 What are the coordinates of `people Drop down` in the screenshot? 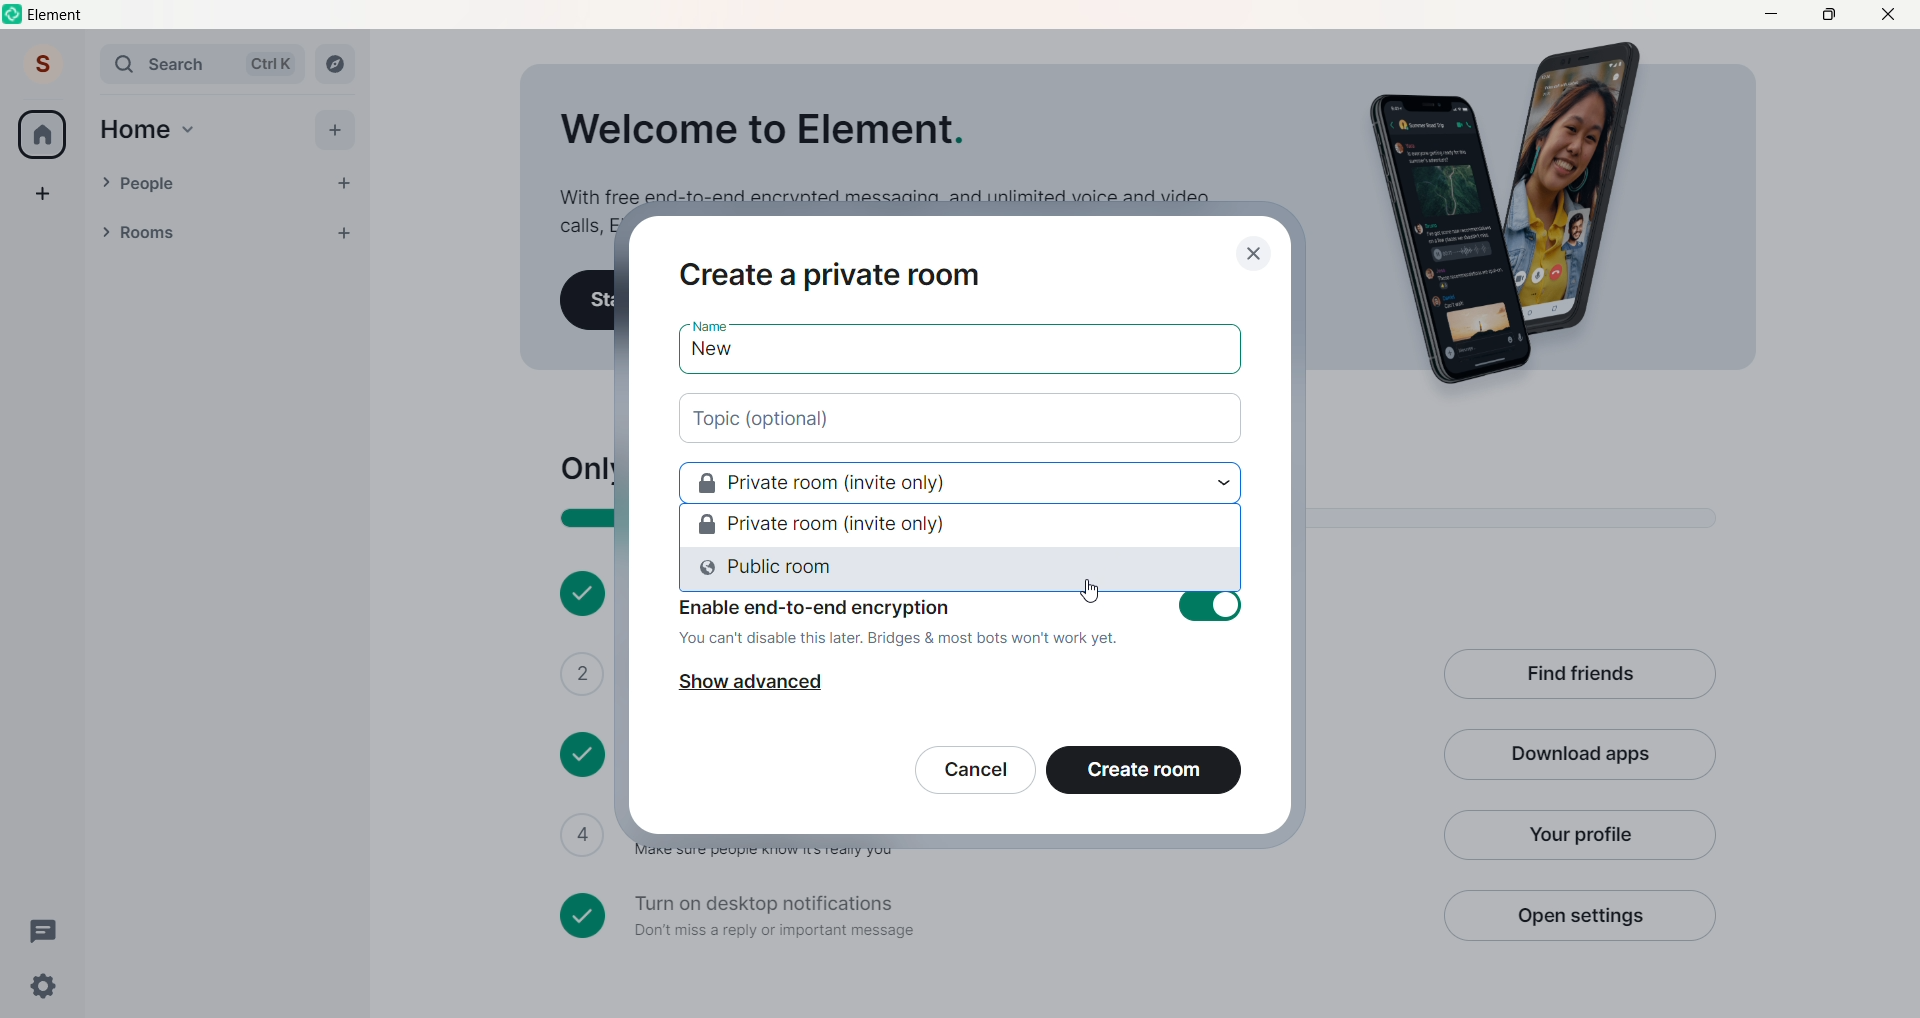 It's located at (105, 182).